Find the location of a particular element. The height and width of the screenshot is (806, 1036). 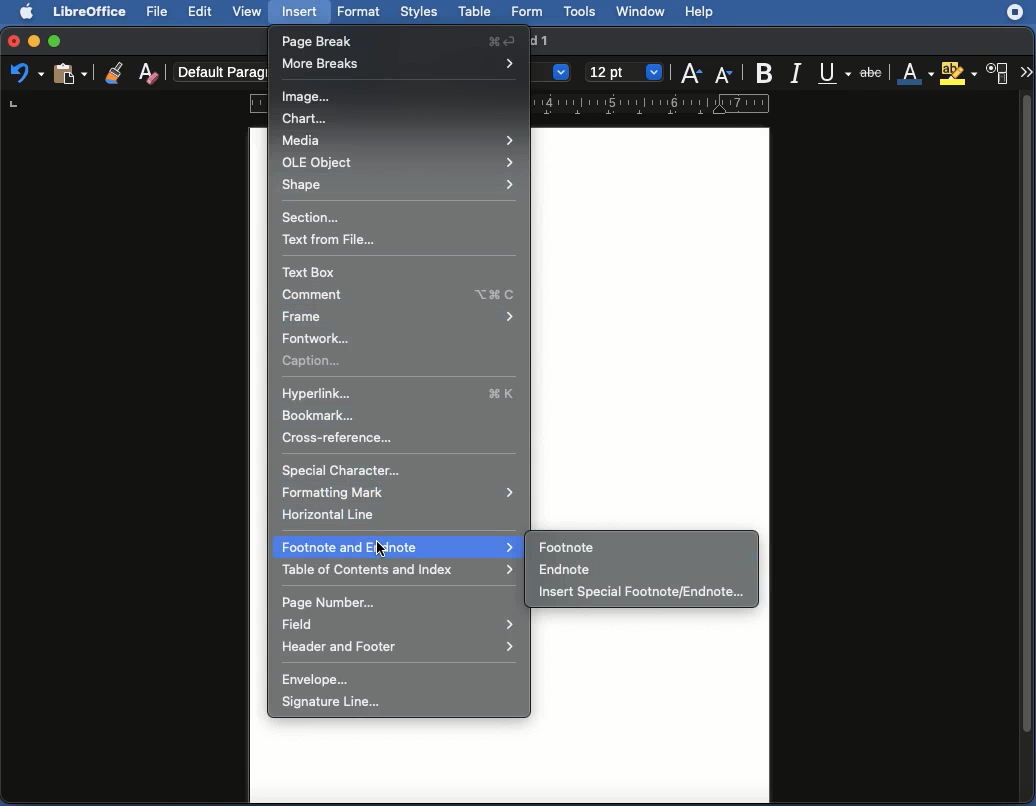

Italics is located at coordinates (800, 72).